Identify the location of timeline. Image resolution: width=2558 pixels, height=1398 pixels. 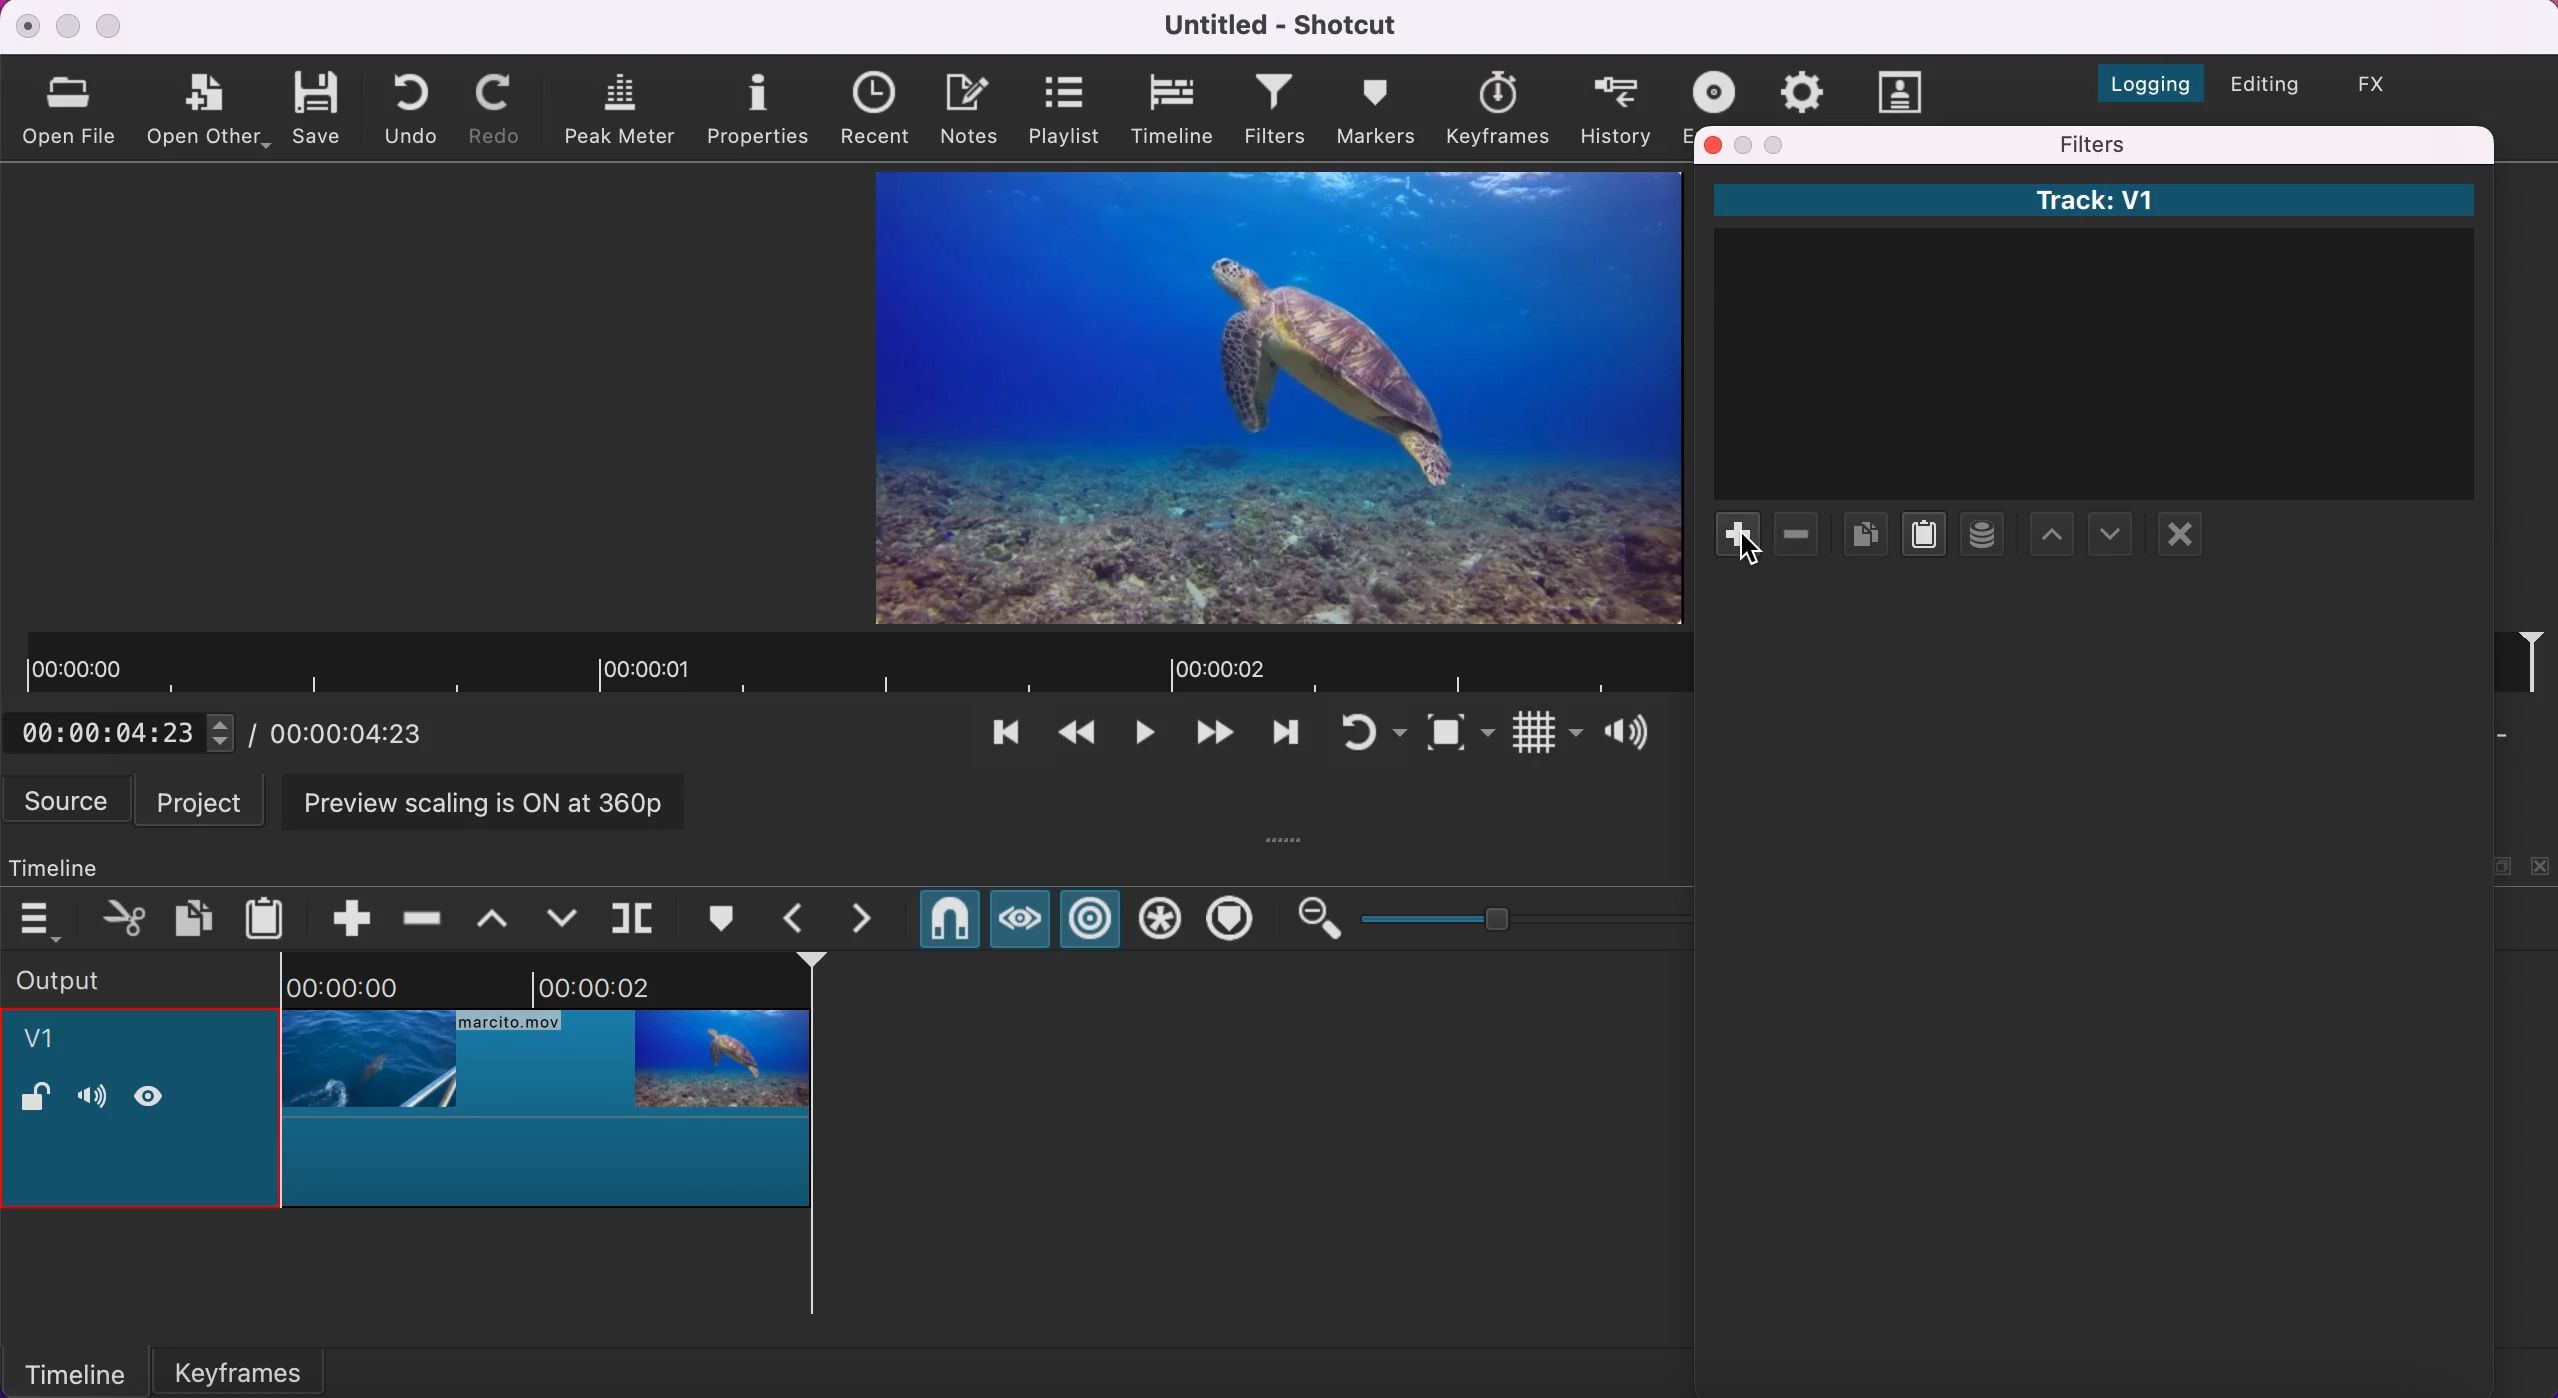
(74, 1371).